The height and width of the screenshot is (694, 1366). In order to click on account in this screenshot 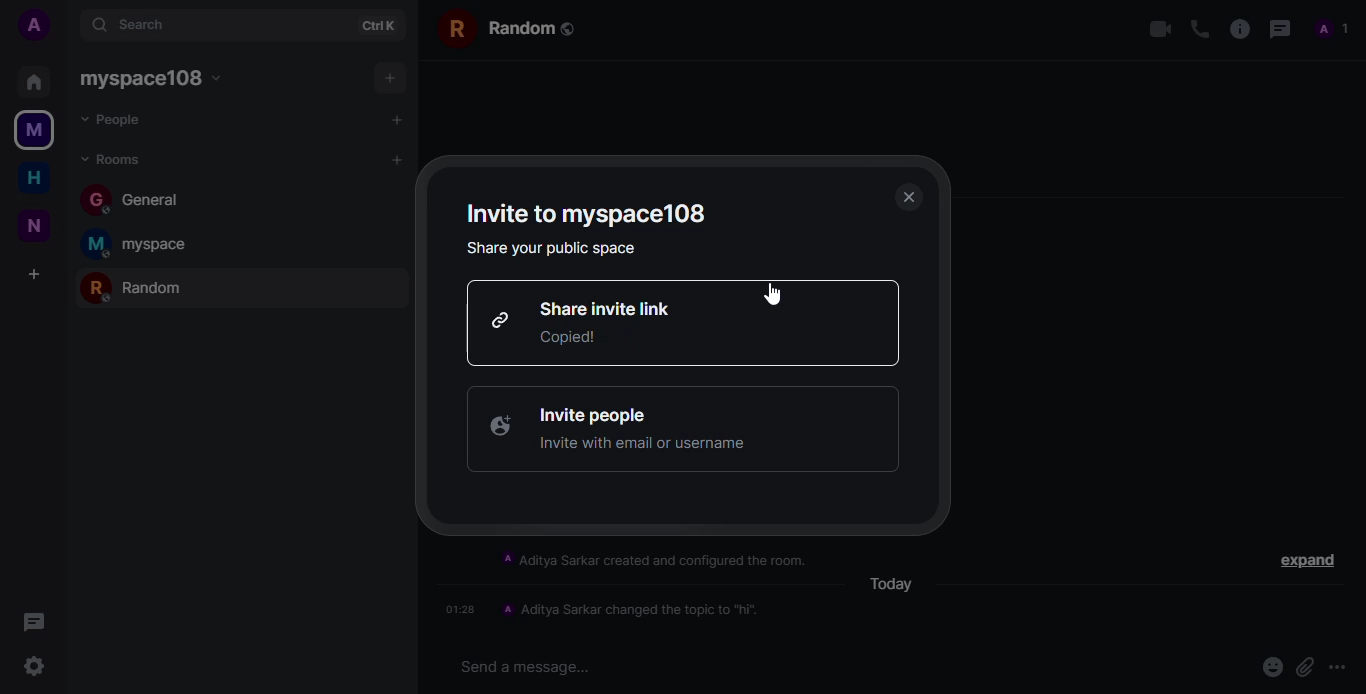, I will do `click(33, 25)`.